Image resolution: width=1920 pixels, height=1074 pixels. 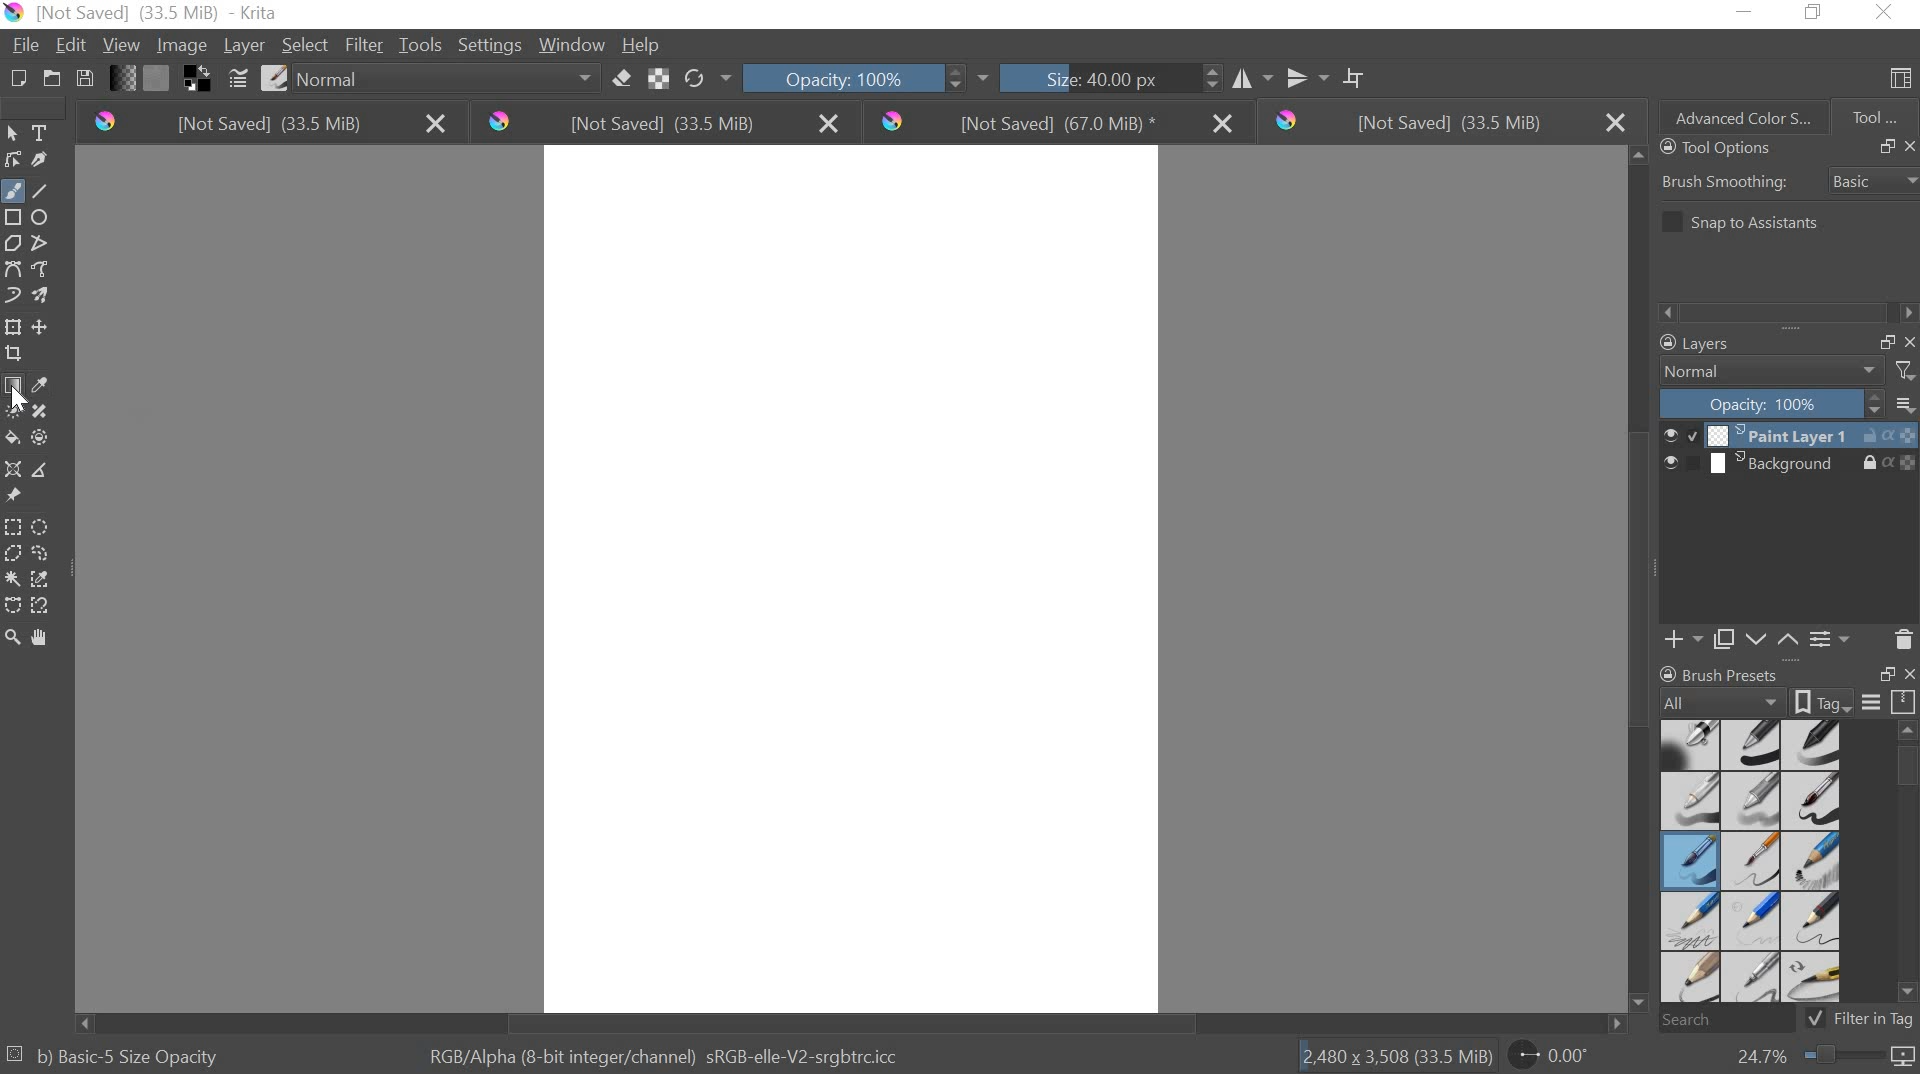 What do you see at coordinates (1901, 81) in the screenshot?
I see `CHOOSE WORKSPACE` at bounding box center [1901, 81].